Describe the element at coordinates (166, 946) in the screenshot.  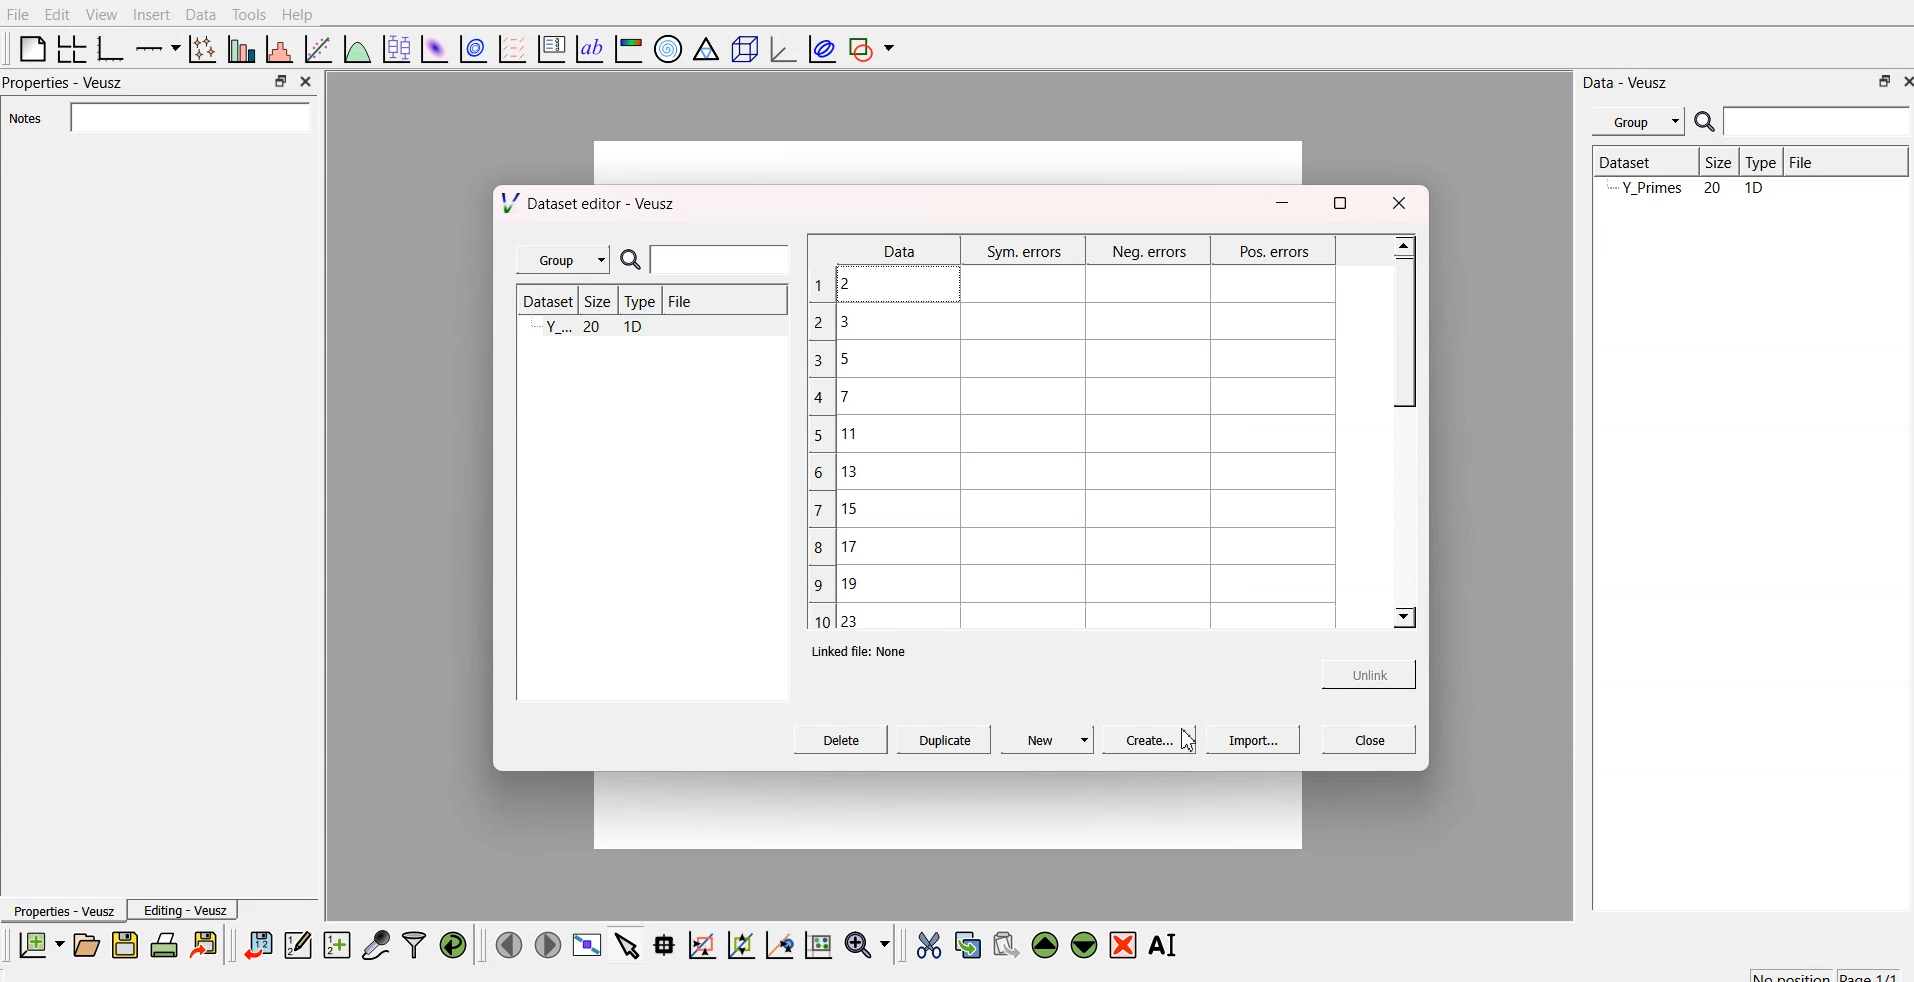
I see `print document` at that location.